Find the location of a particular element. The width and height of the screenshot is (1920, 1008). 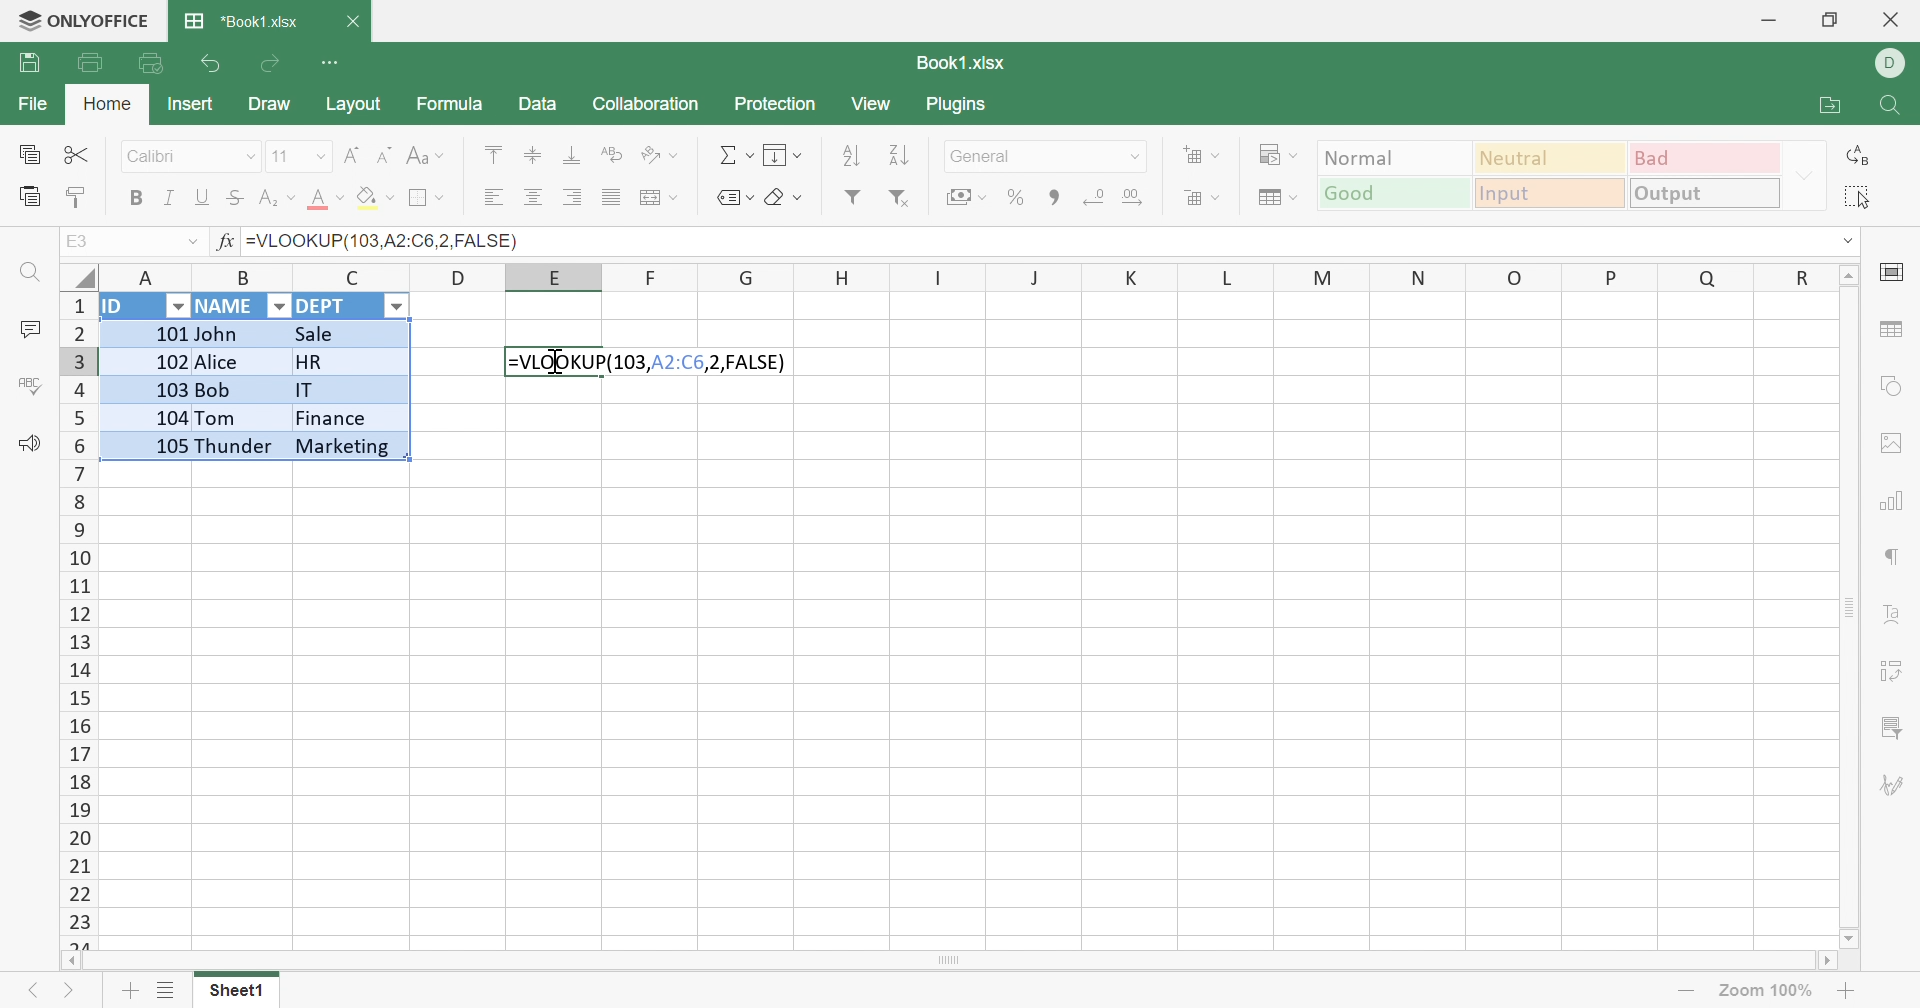

Filter is located at coordinates (855, 198).